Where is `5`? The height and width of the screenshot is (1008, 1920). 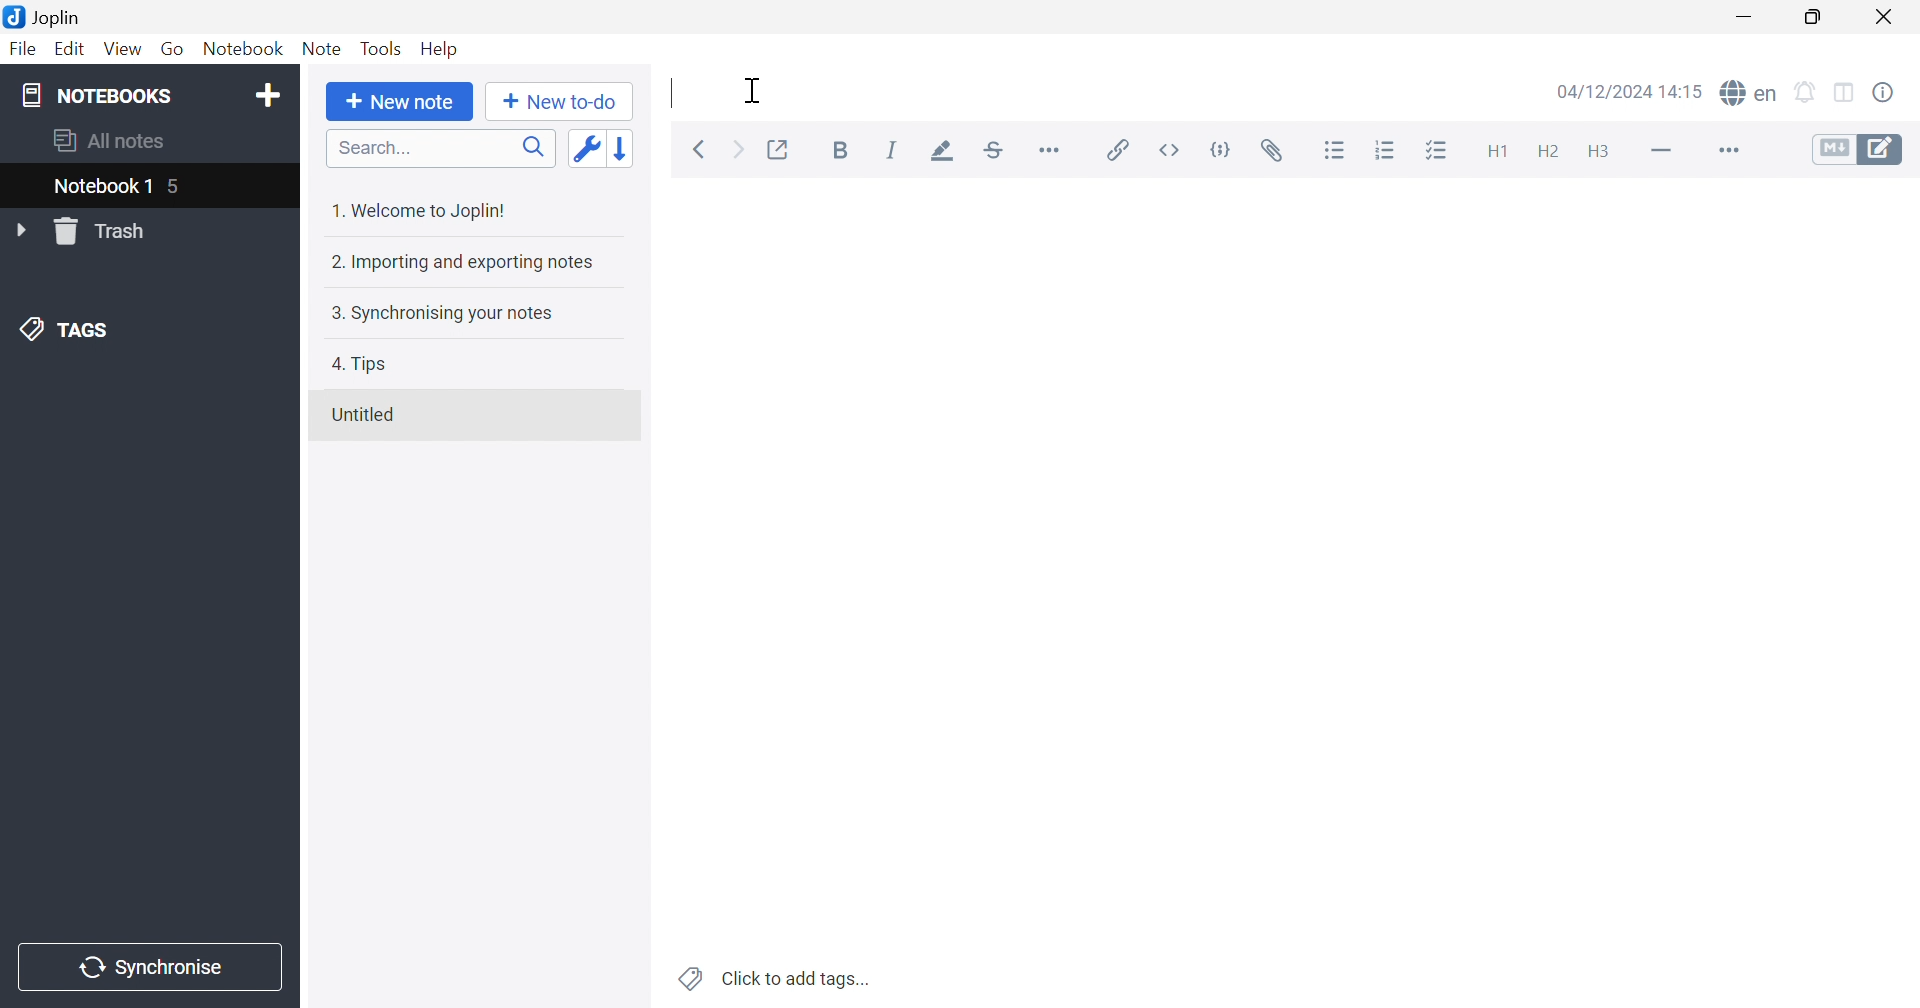
5 is located at coordinates (177, 189).